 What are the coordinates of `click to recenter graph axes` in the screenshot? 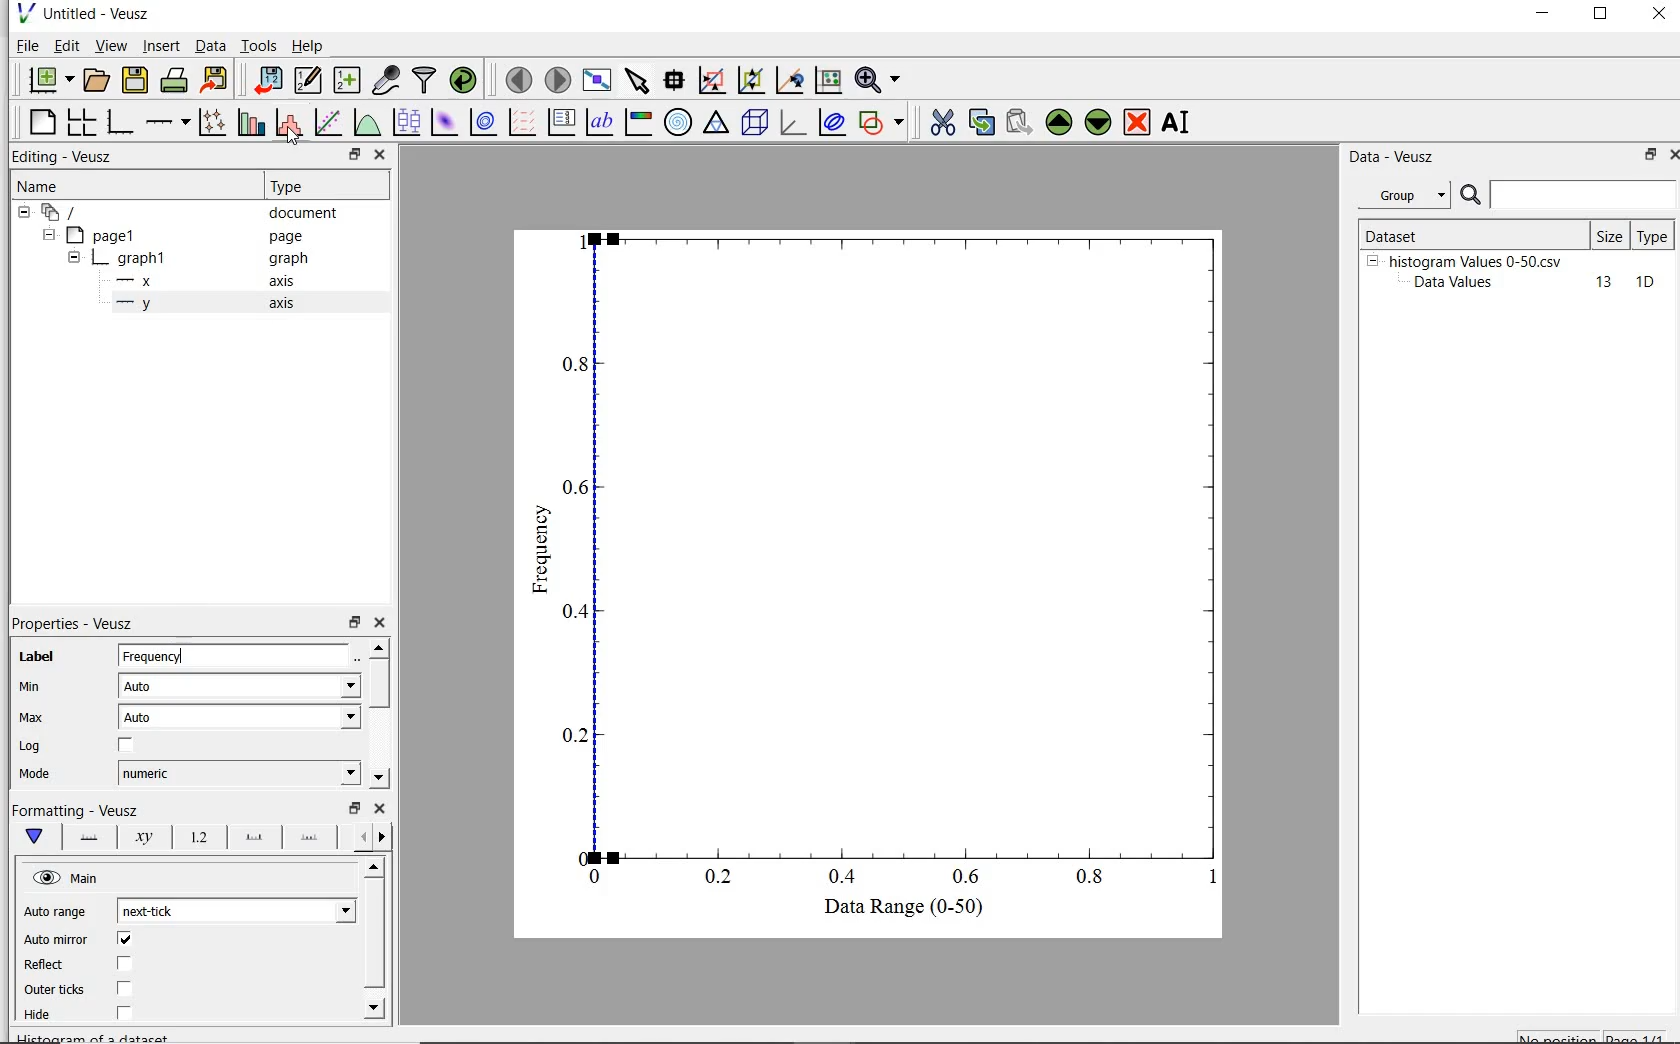 It's located at (827, 81).